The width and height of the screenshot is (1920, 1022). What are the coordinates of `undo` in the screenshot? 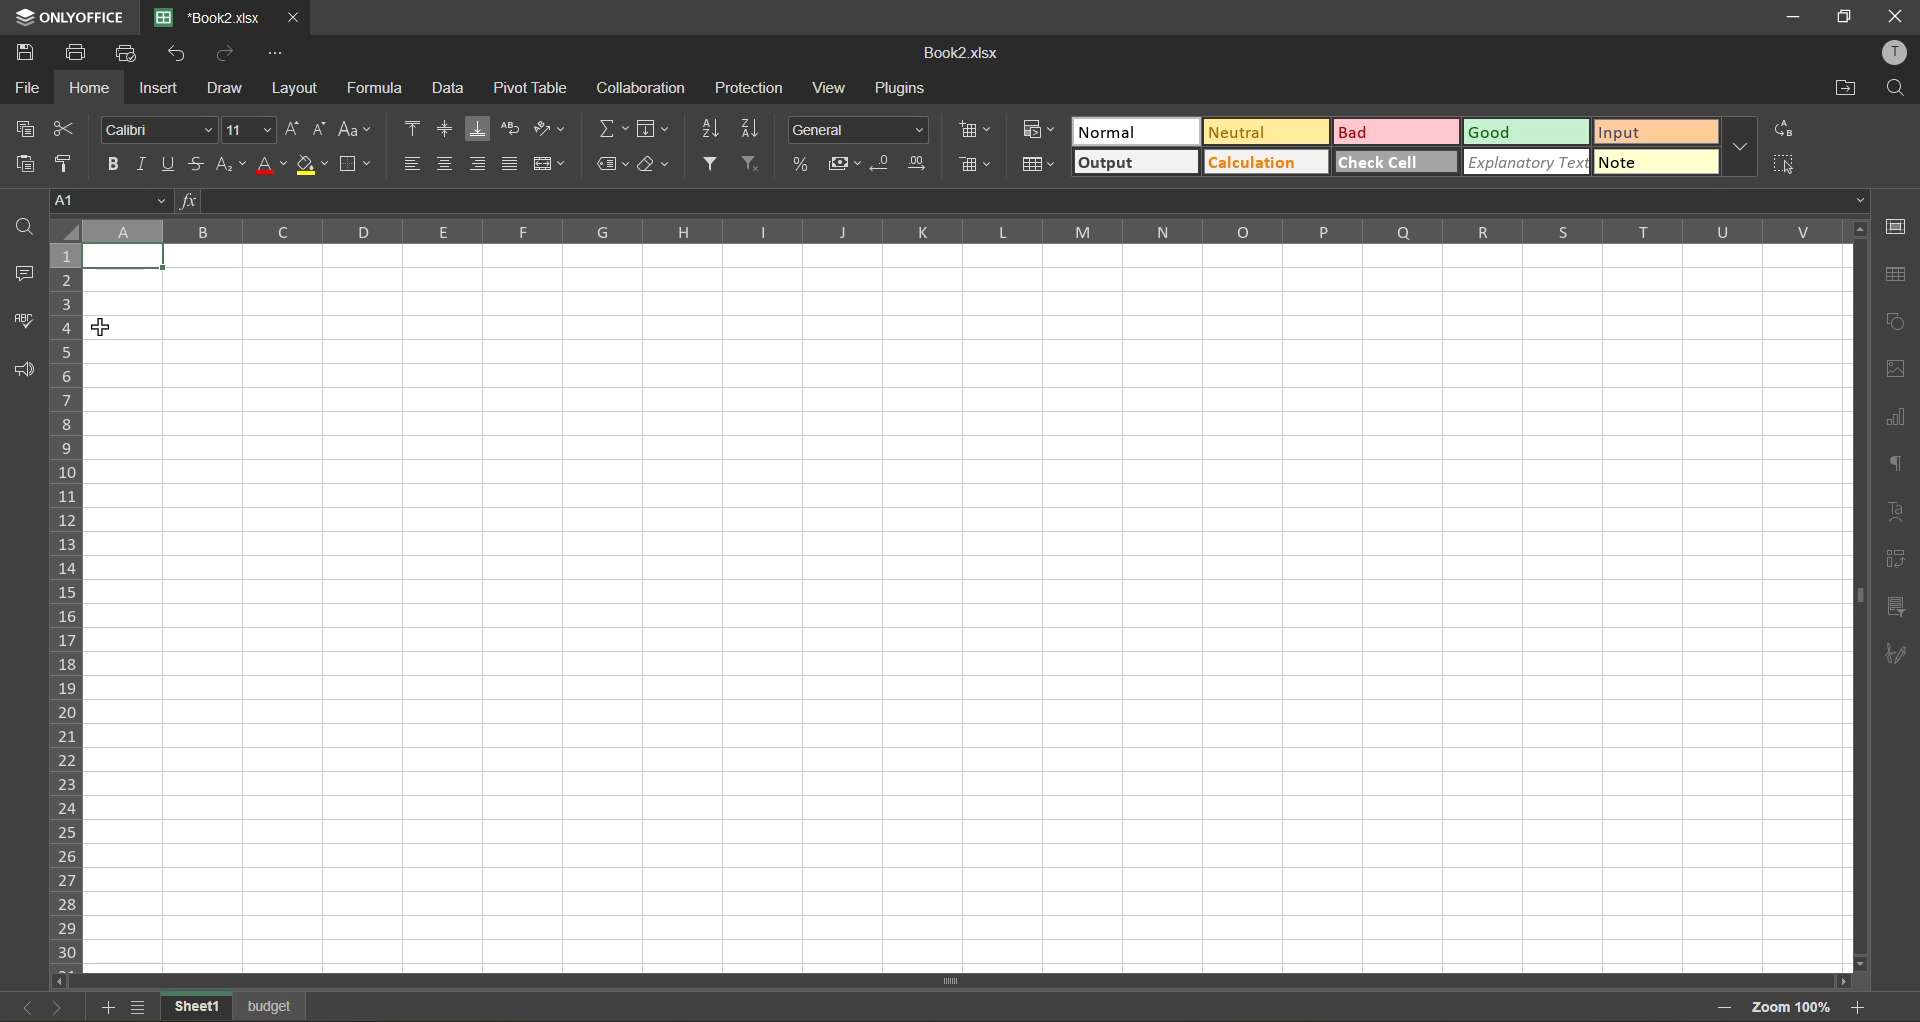 It's located at (182, 54).